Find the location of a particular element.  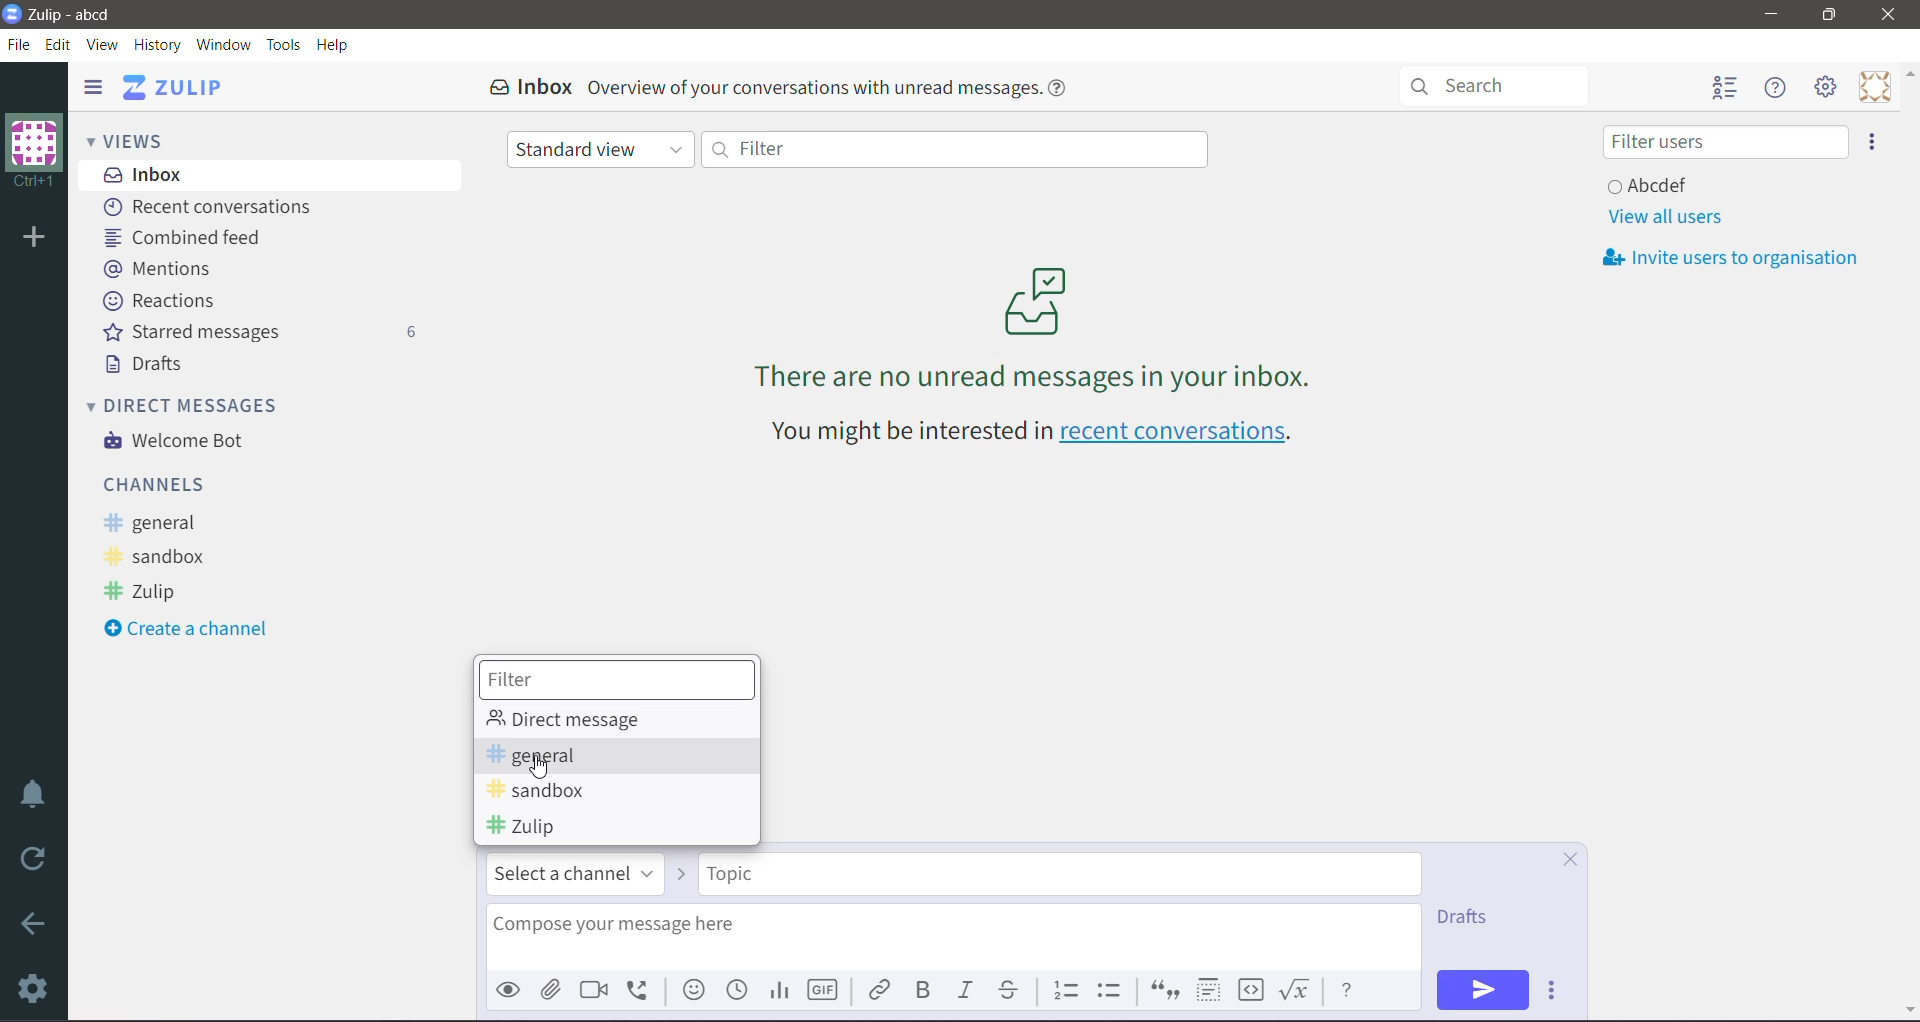

Spoiler is located at coordinates (1208, 991).